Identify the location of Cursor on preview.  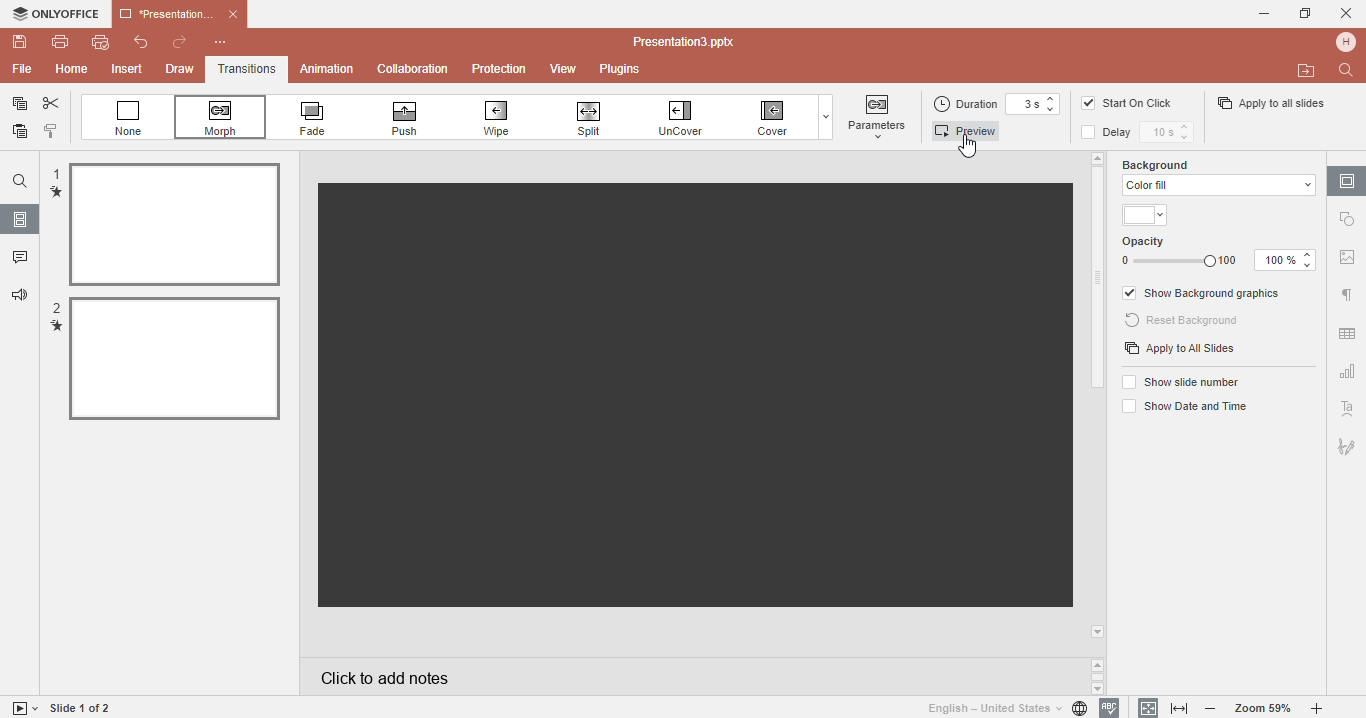
(972, 148).